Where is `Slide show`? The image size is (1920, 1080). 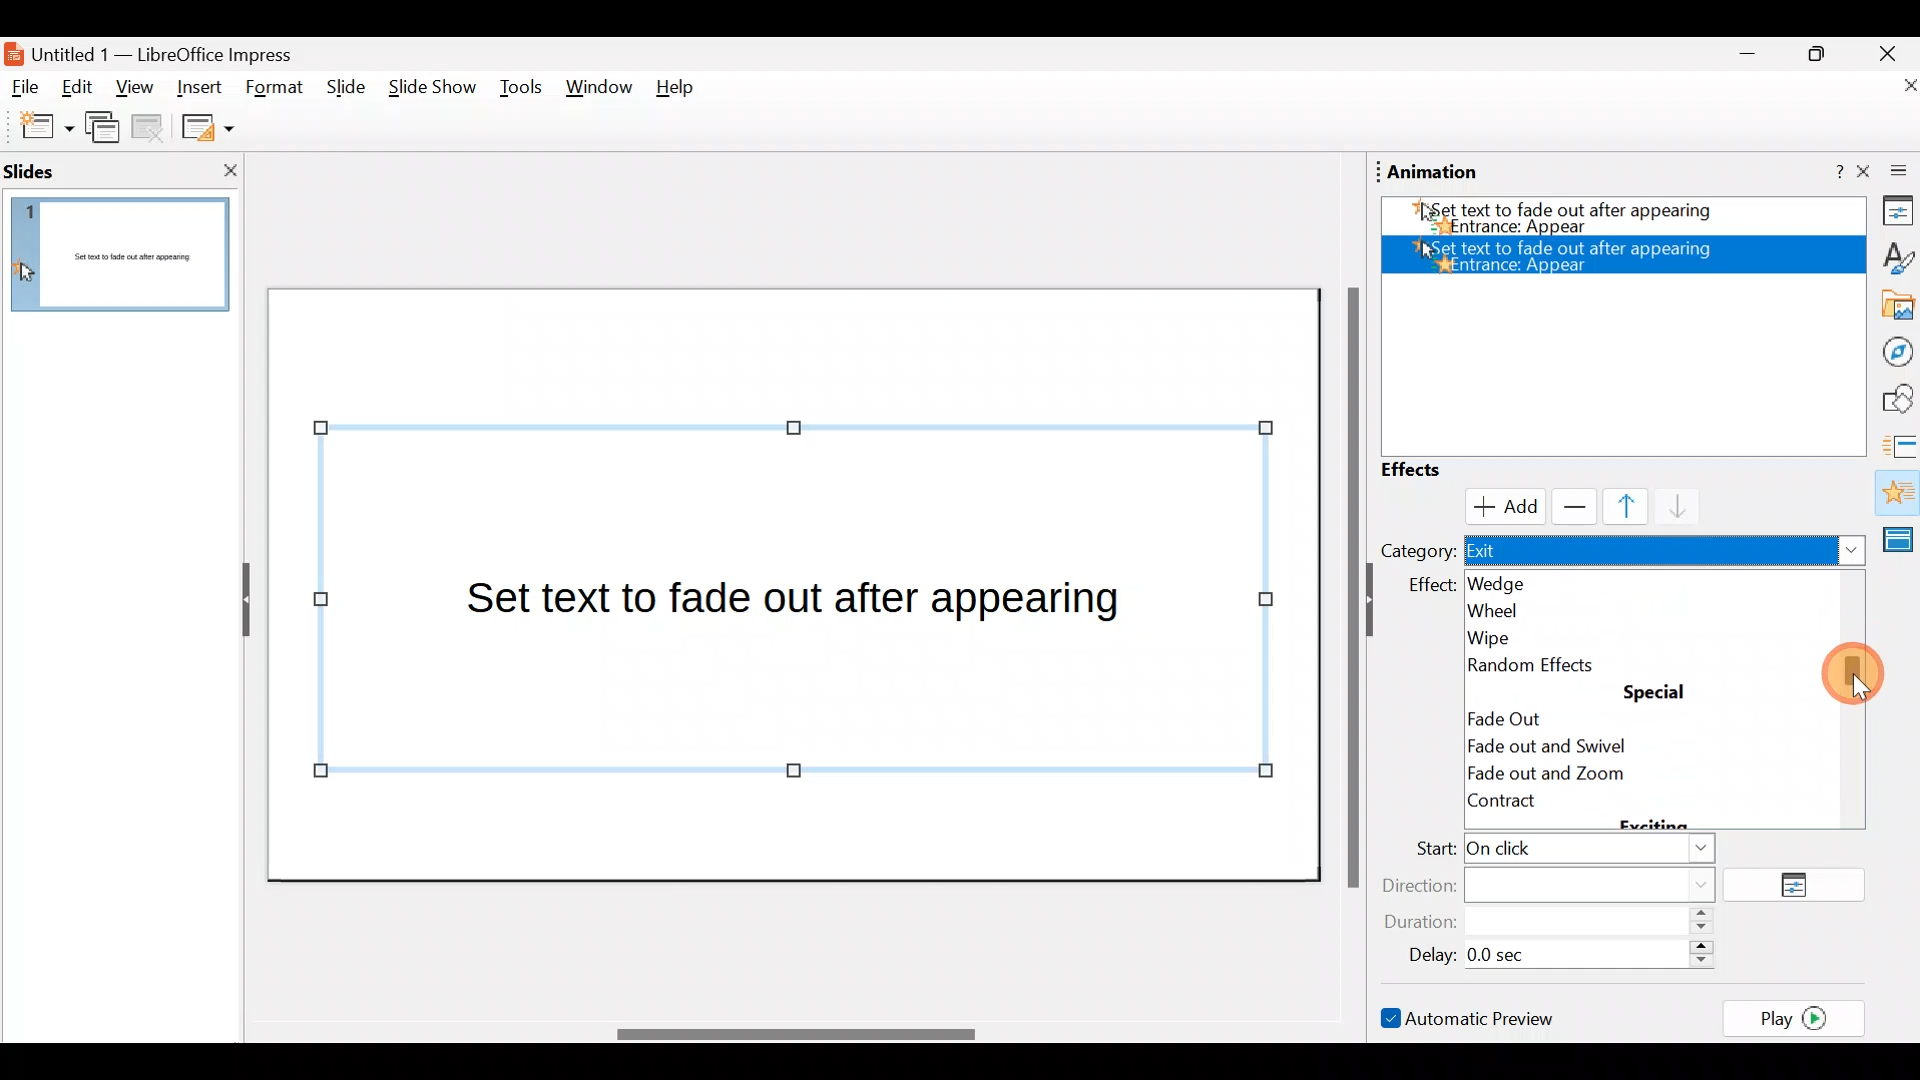 Slide show is located at coordinates (430, 92).